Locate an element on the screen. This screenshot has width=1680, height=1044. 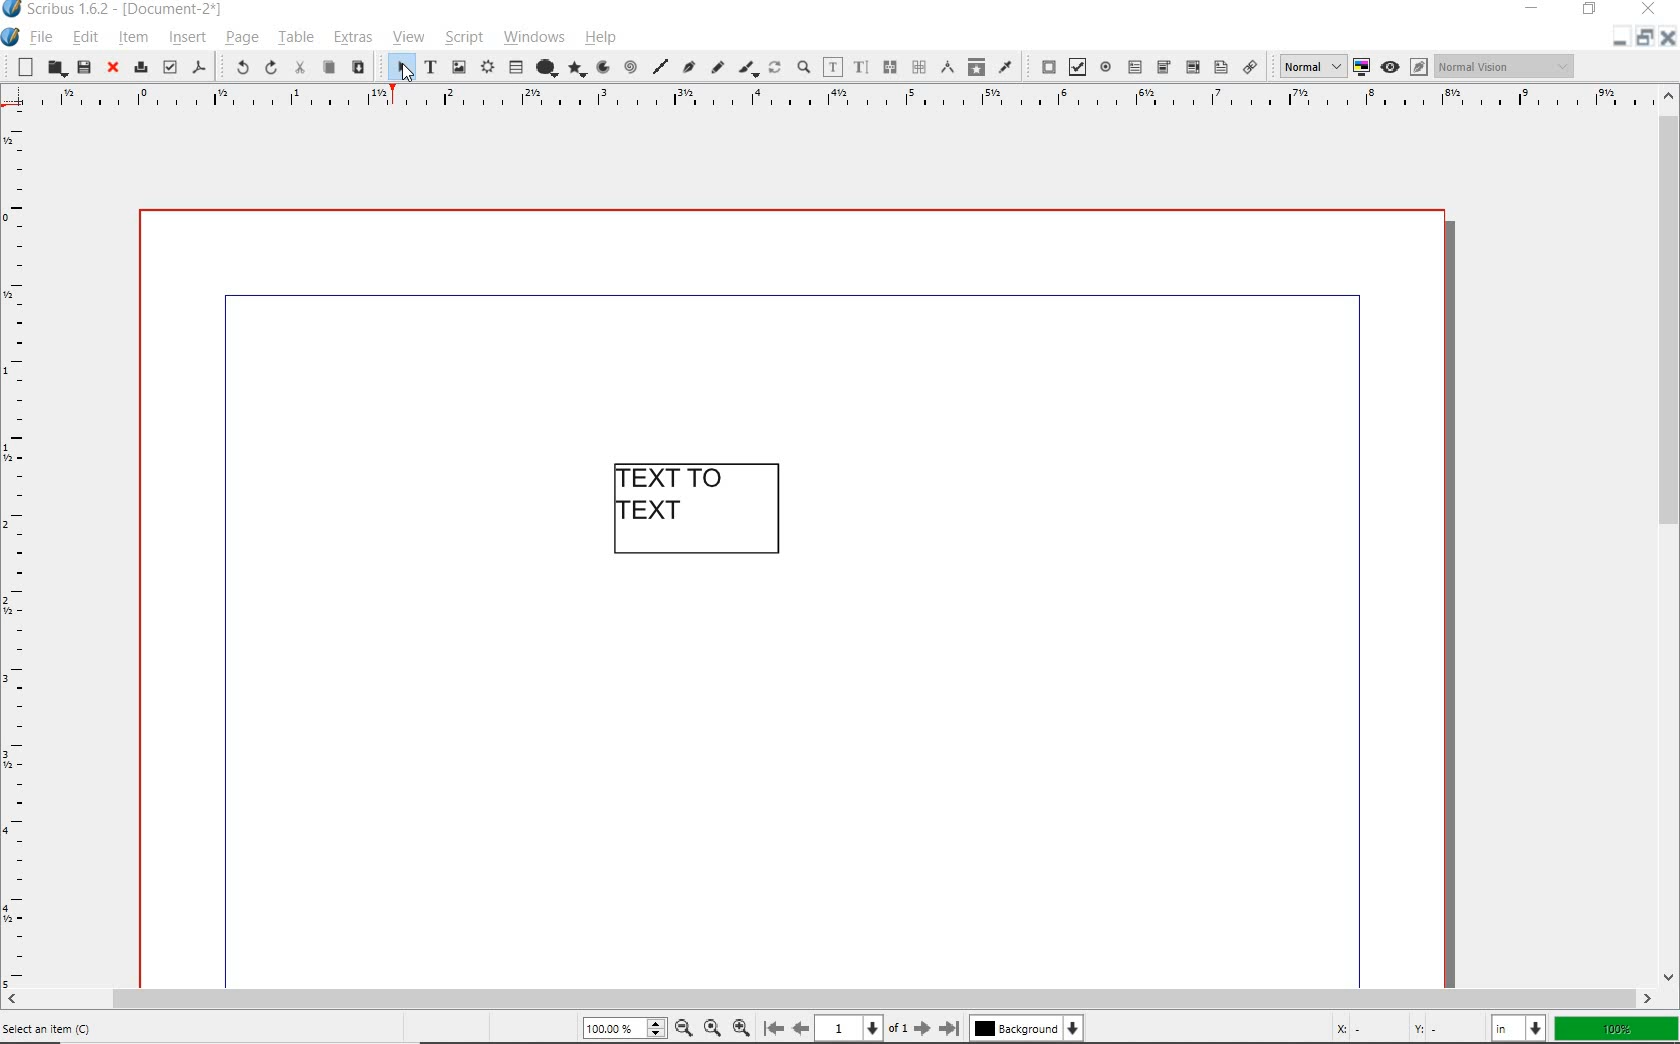
edit is located at coordinates (86, 37).